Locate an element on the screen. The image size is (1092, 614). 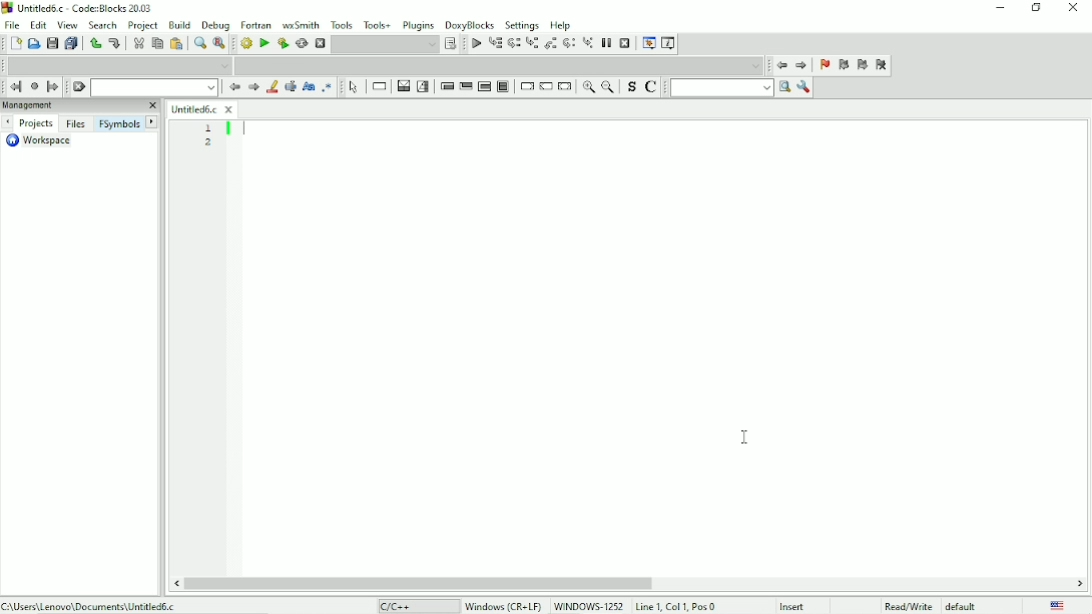
Highlight is located at coordinates (273, 87).